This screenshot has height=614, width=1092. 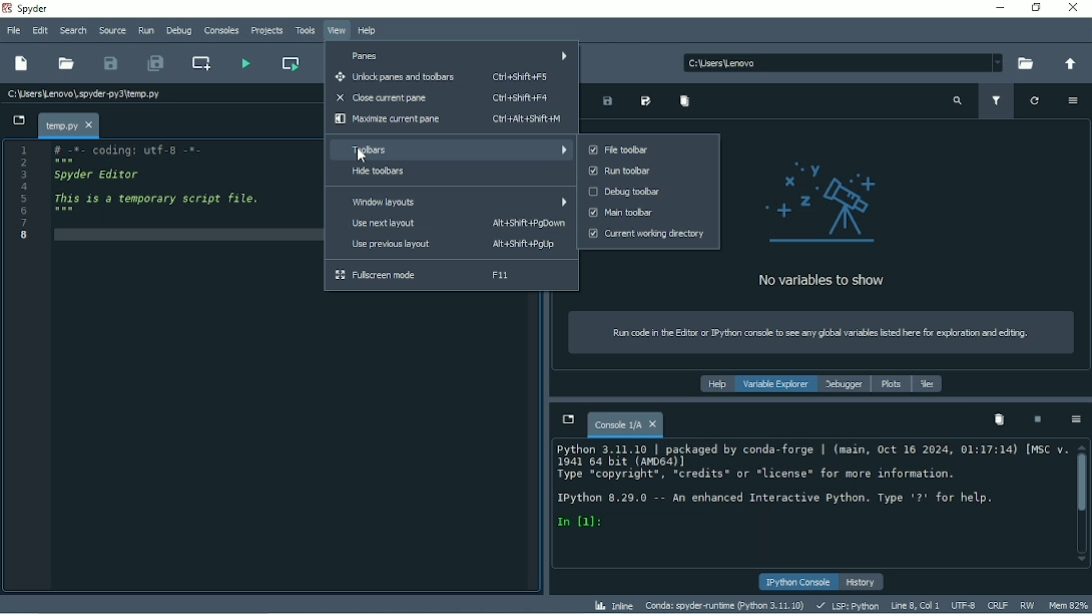 What do you see at coordinates (820, 223) in the screenshot?
I see `No variables to show` at bounding box center [820, 223].